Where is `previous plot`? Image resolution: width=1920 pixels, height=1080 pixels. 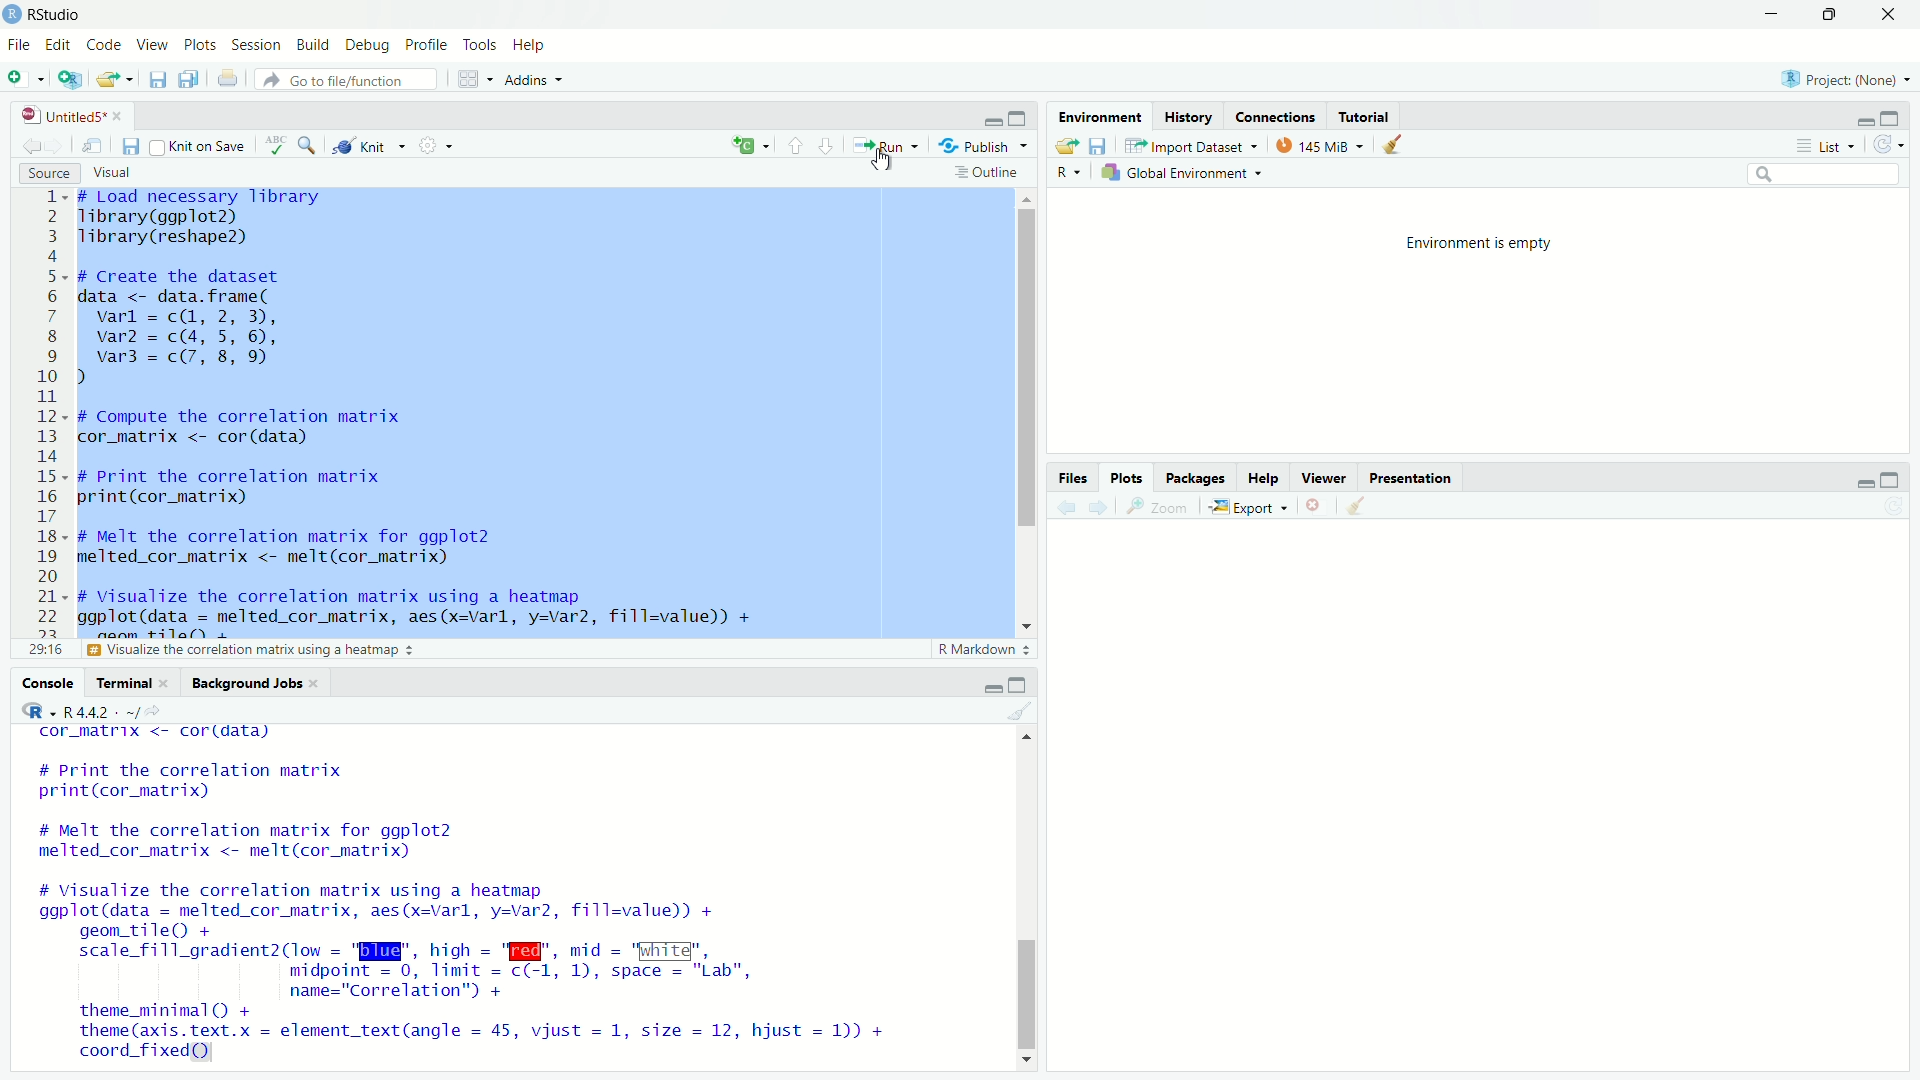 previous plot is located at coordinates (1064, 507).